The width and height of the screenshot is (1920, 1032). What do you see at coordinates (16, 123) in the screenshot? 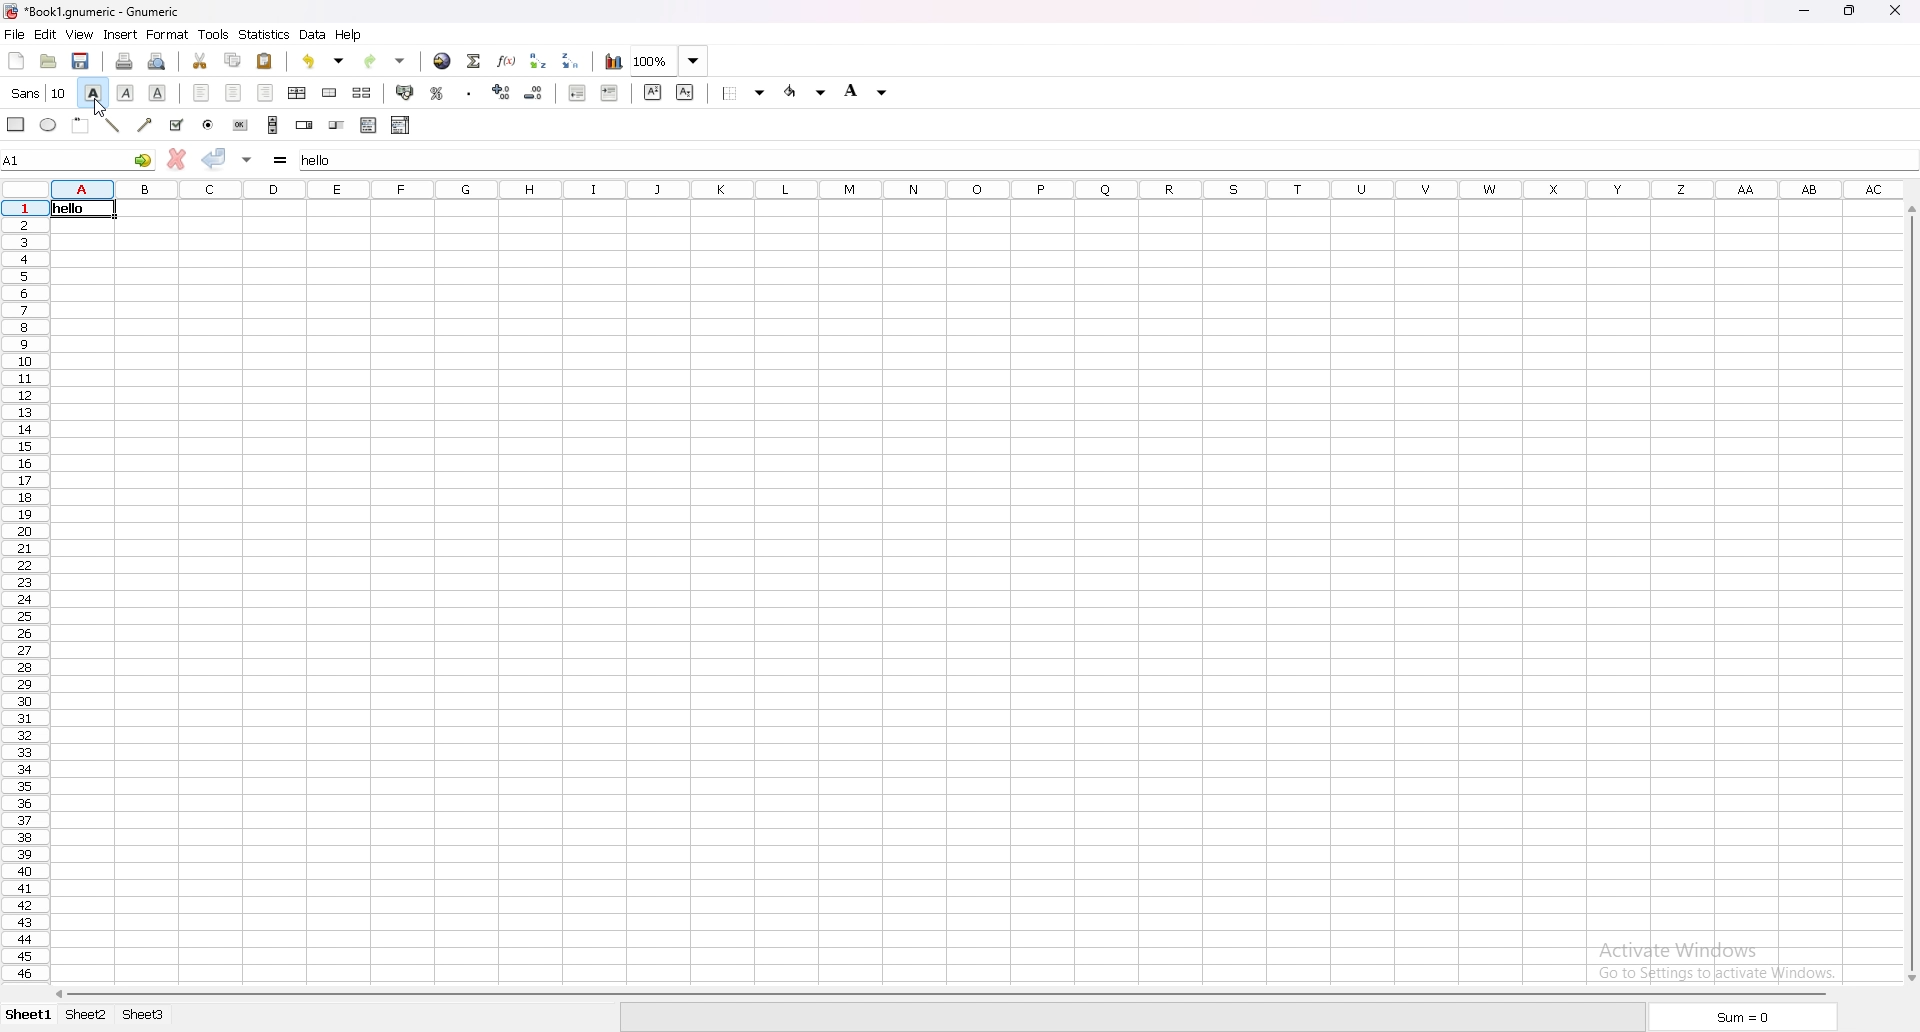
I see `rectangle` at bounding box center [16, 123].